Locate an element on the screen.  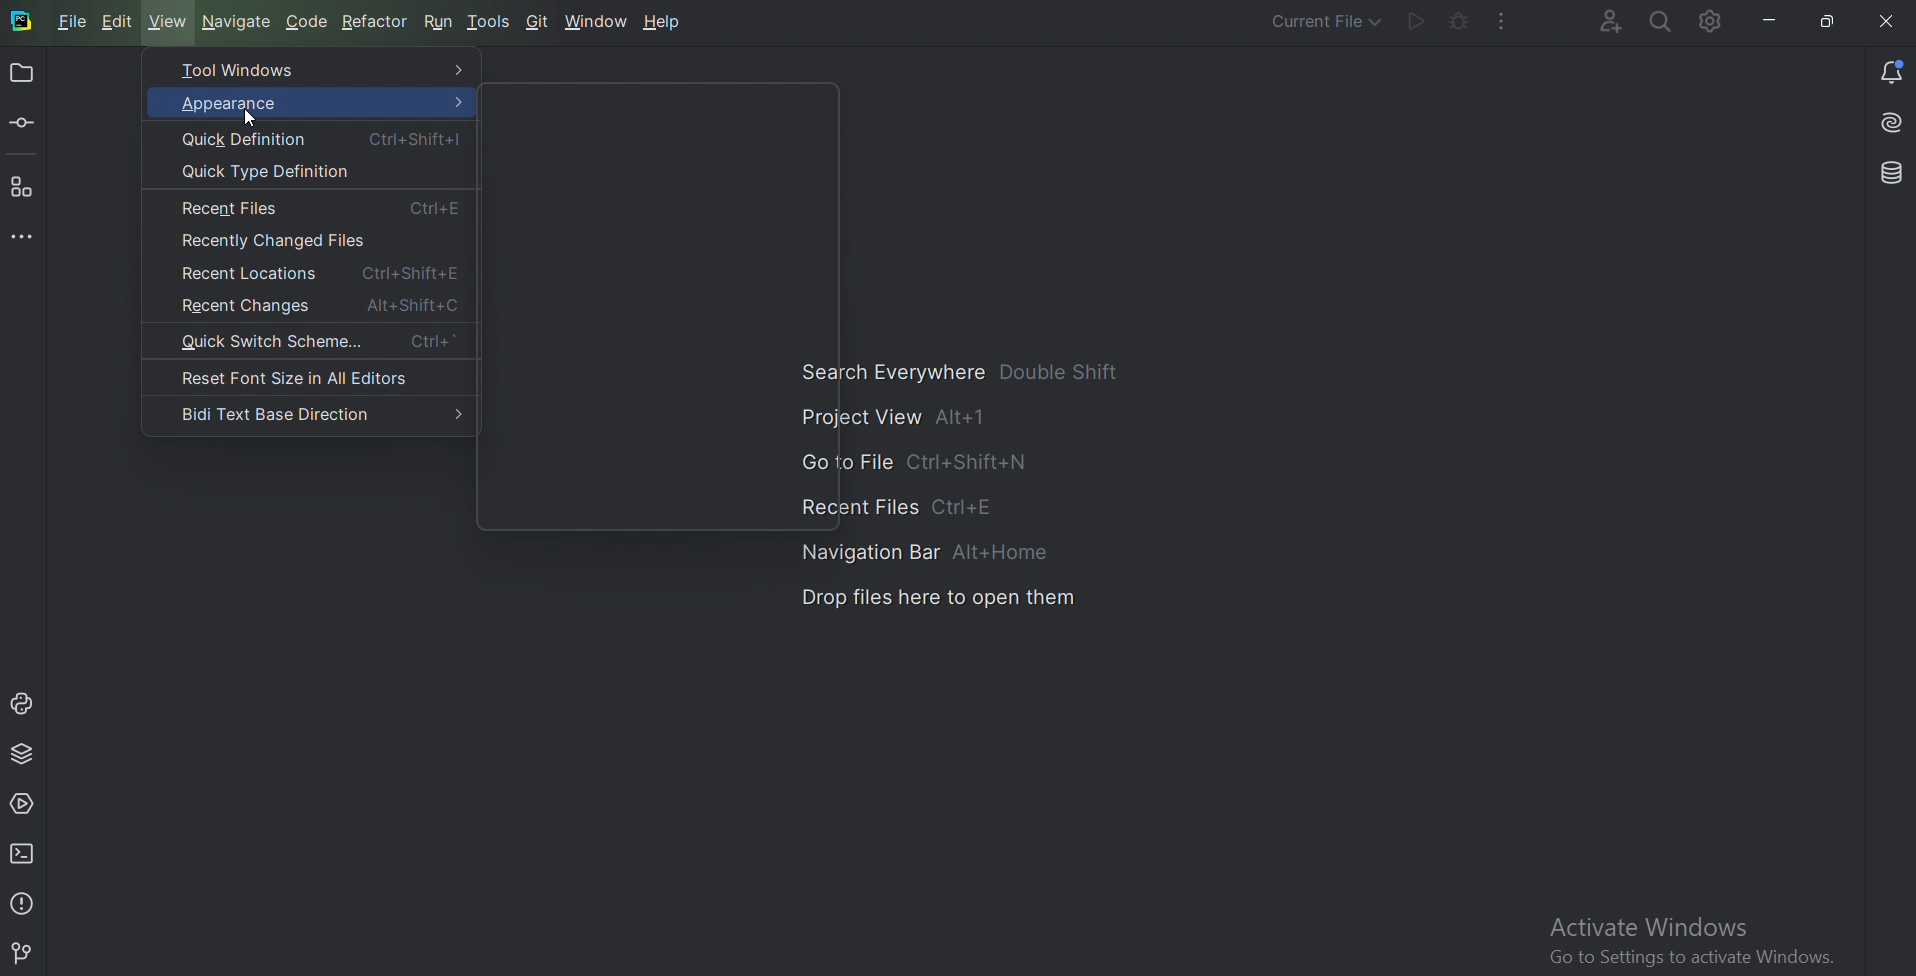
Notifications is located at coordinates (1890, 69).